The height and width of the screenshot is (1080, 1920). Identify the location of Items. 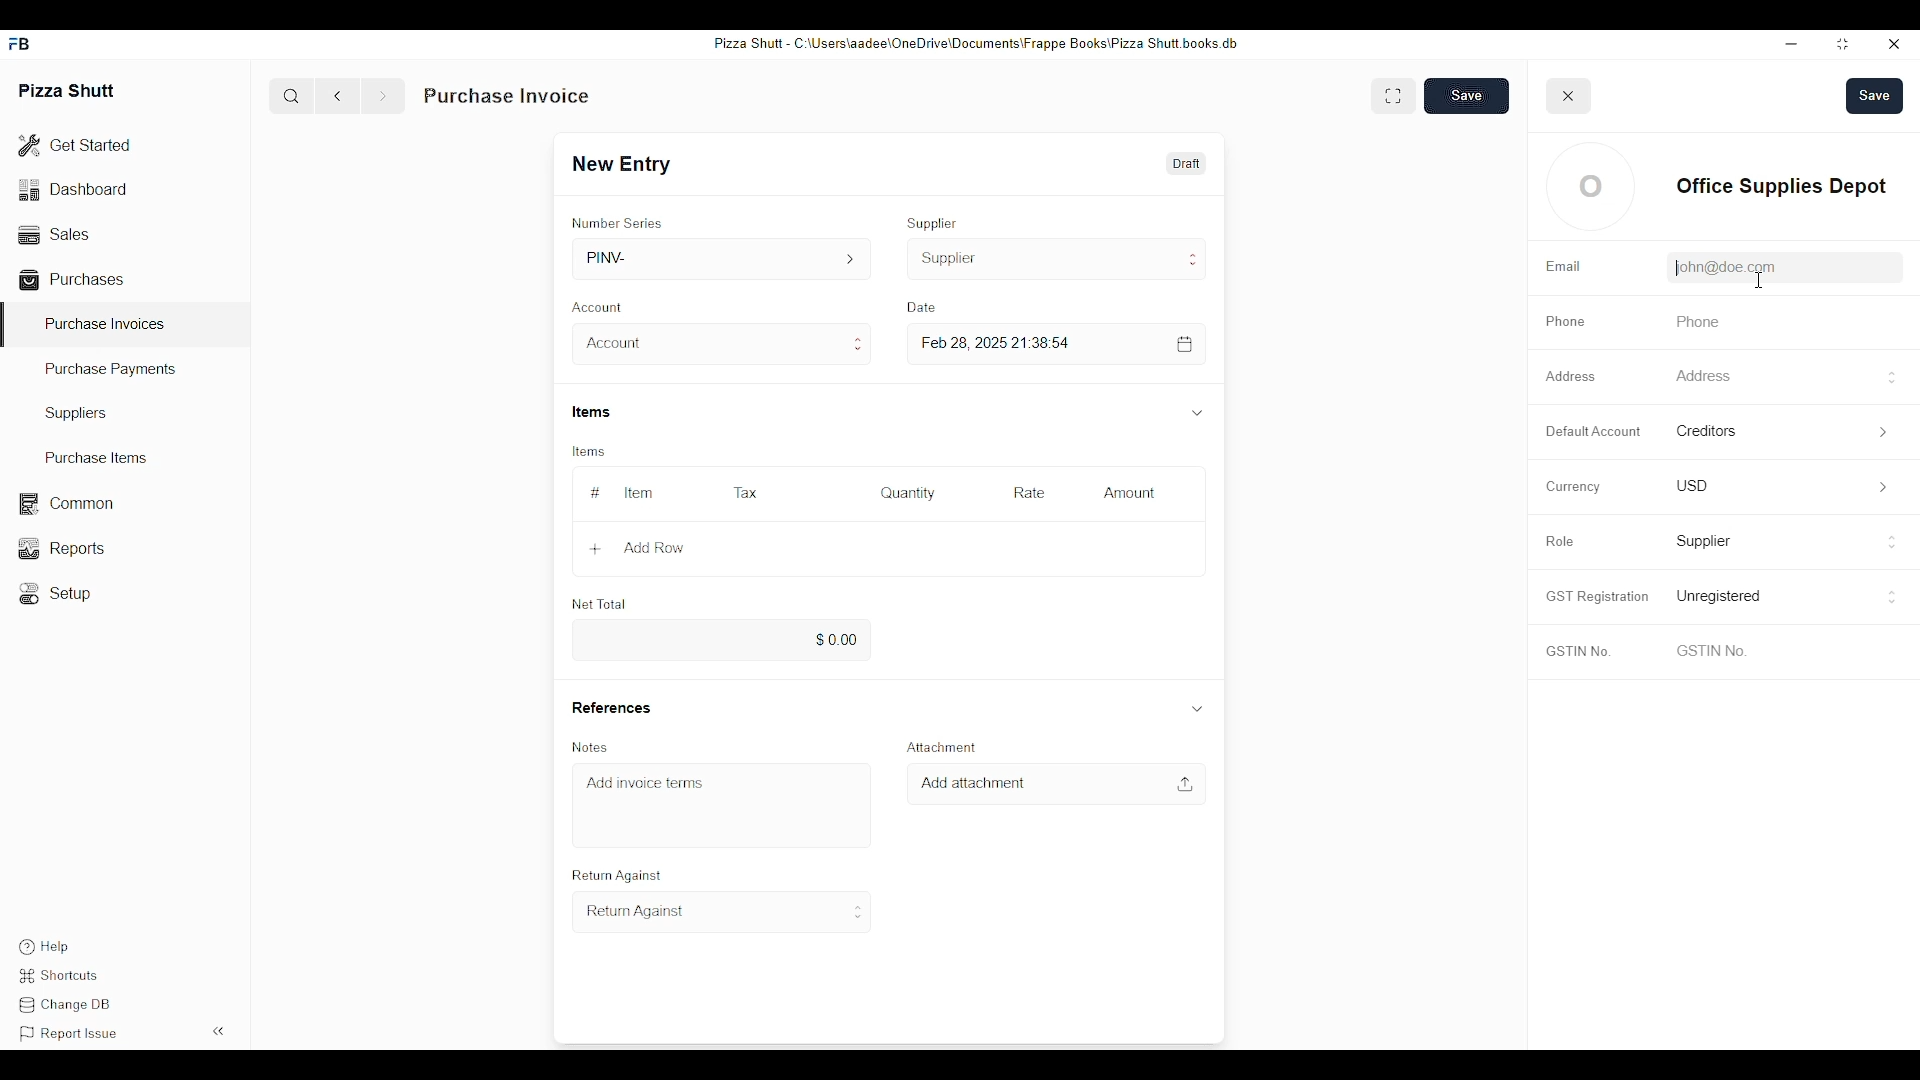
(586, 452).